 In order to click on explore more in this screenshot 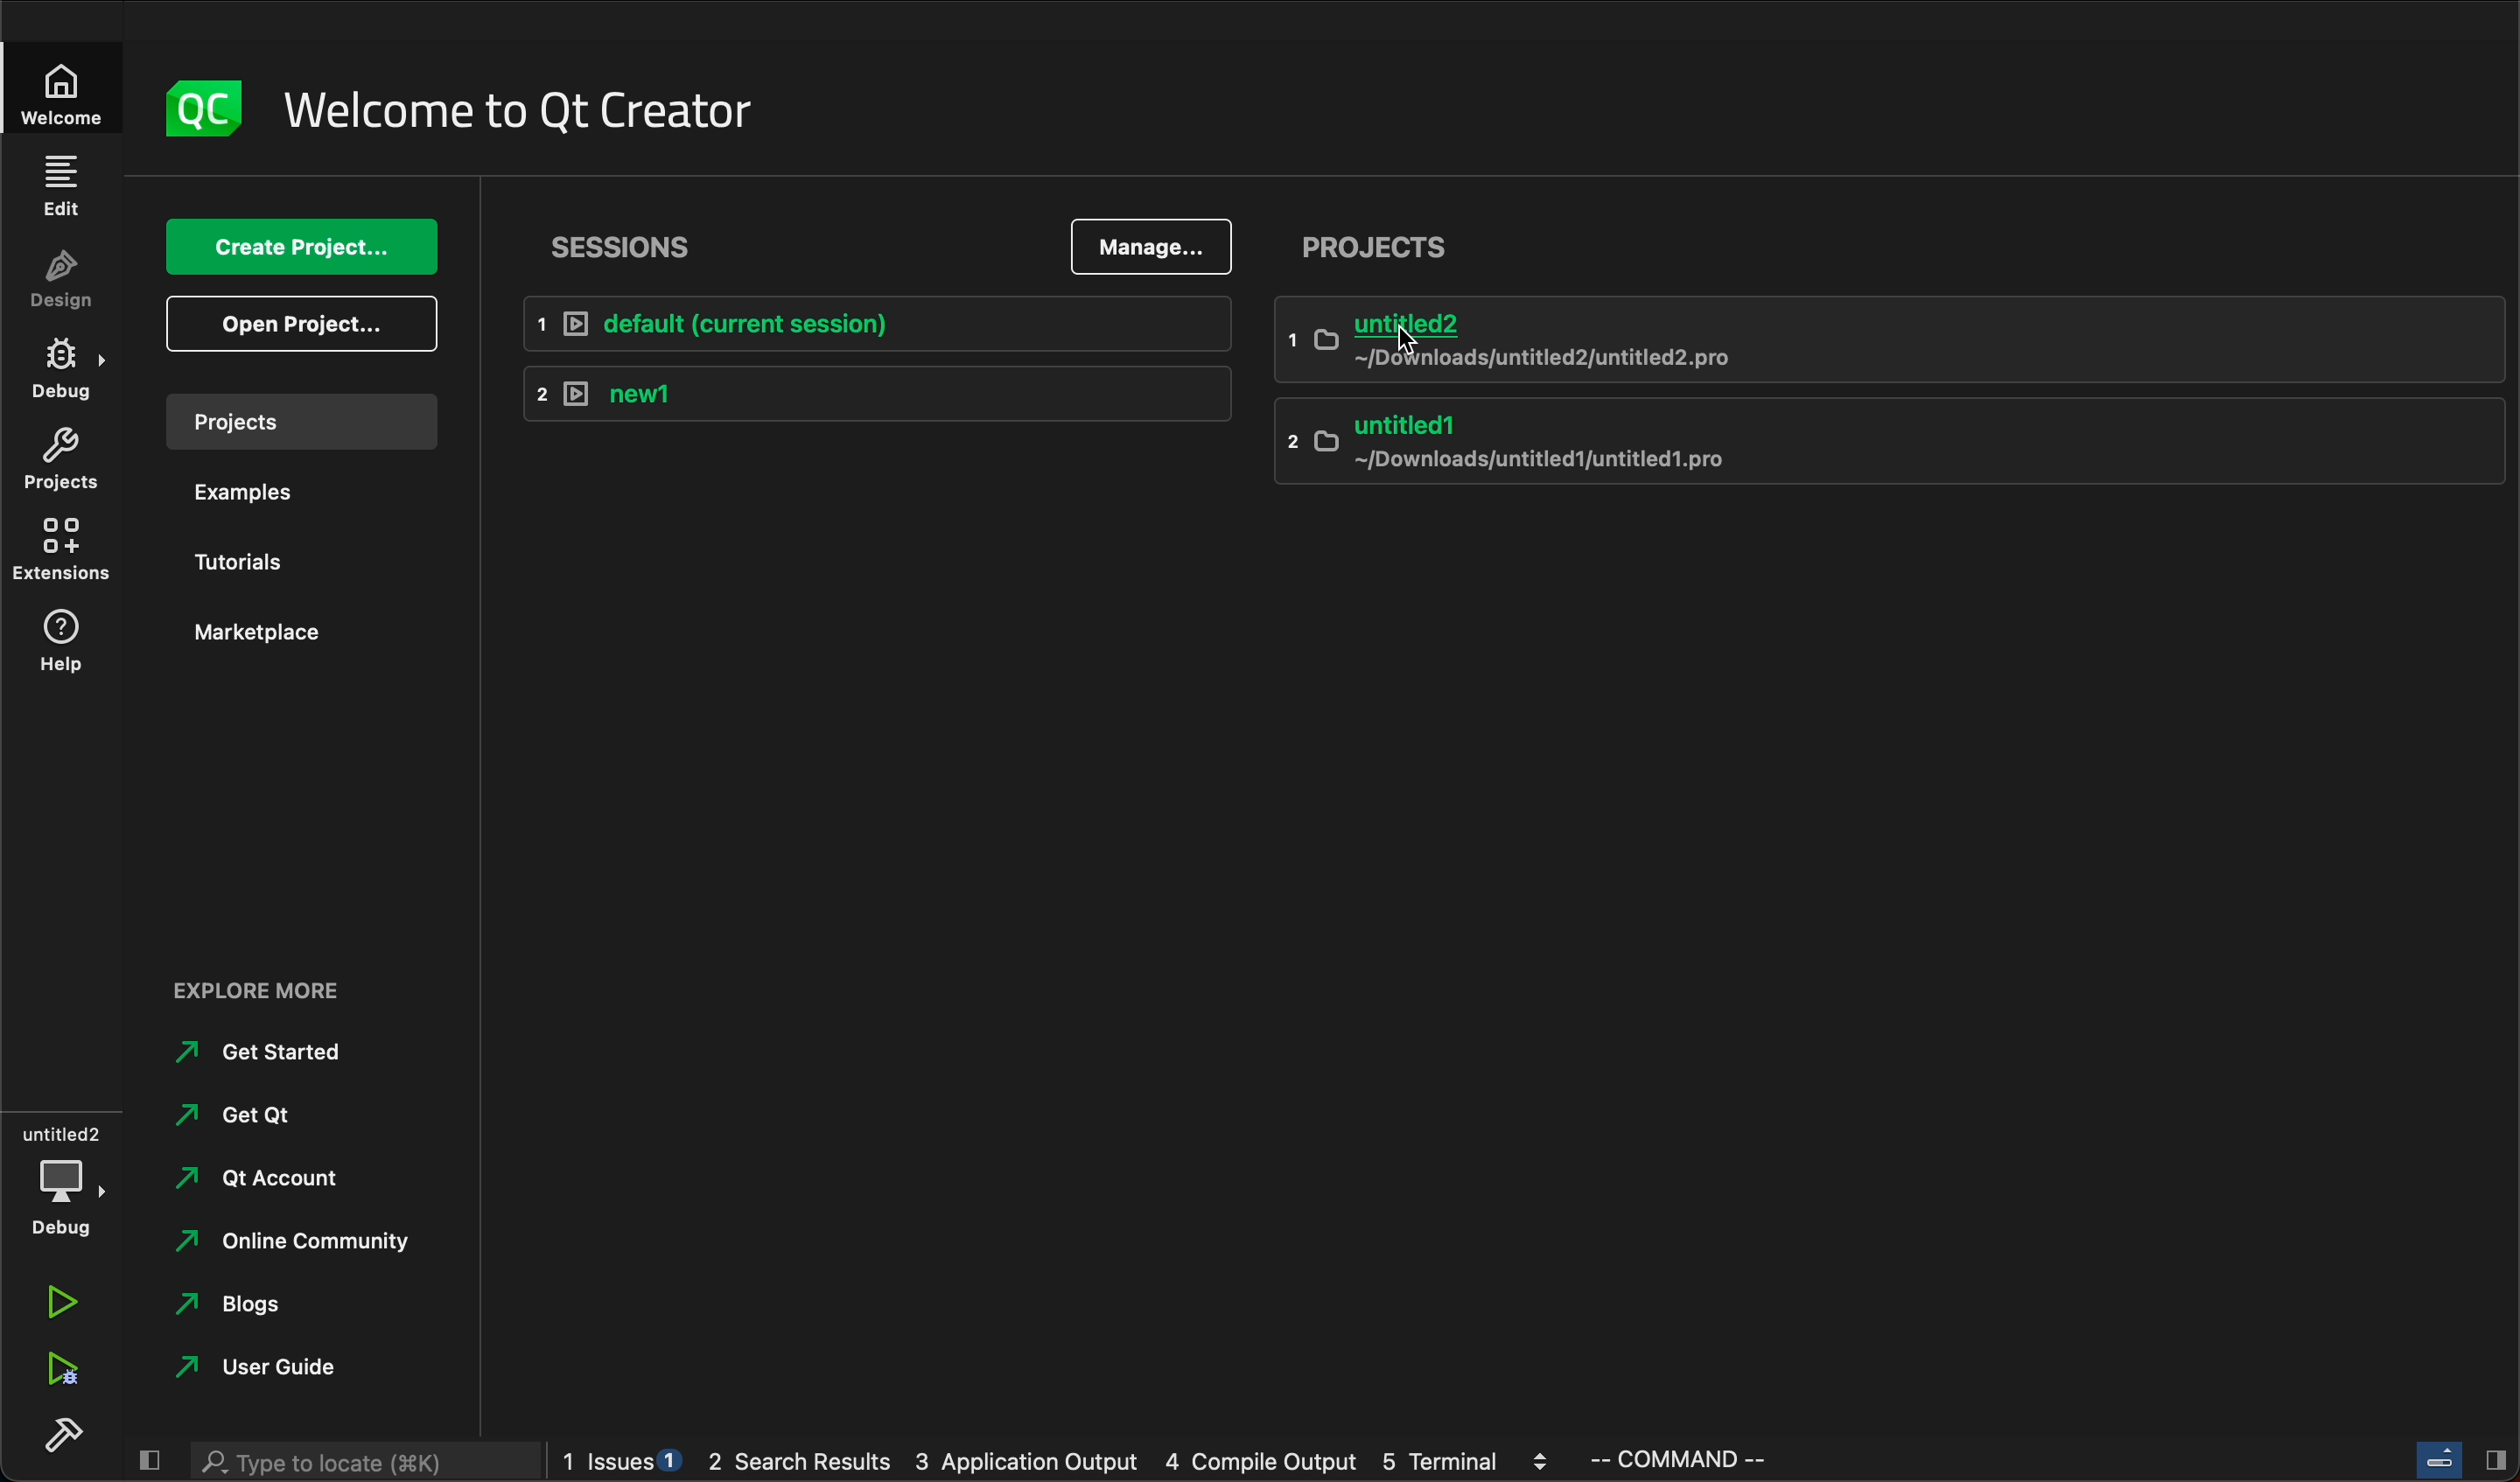, I will do `click(262, 996)`.